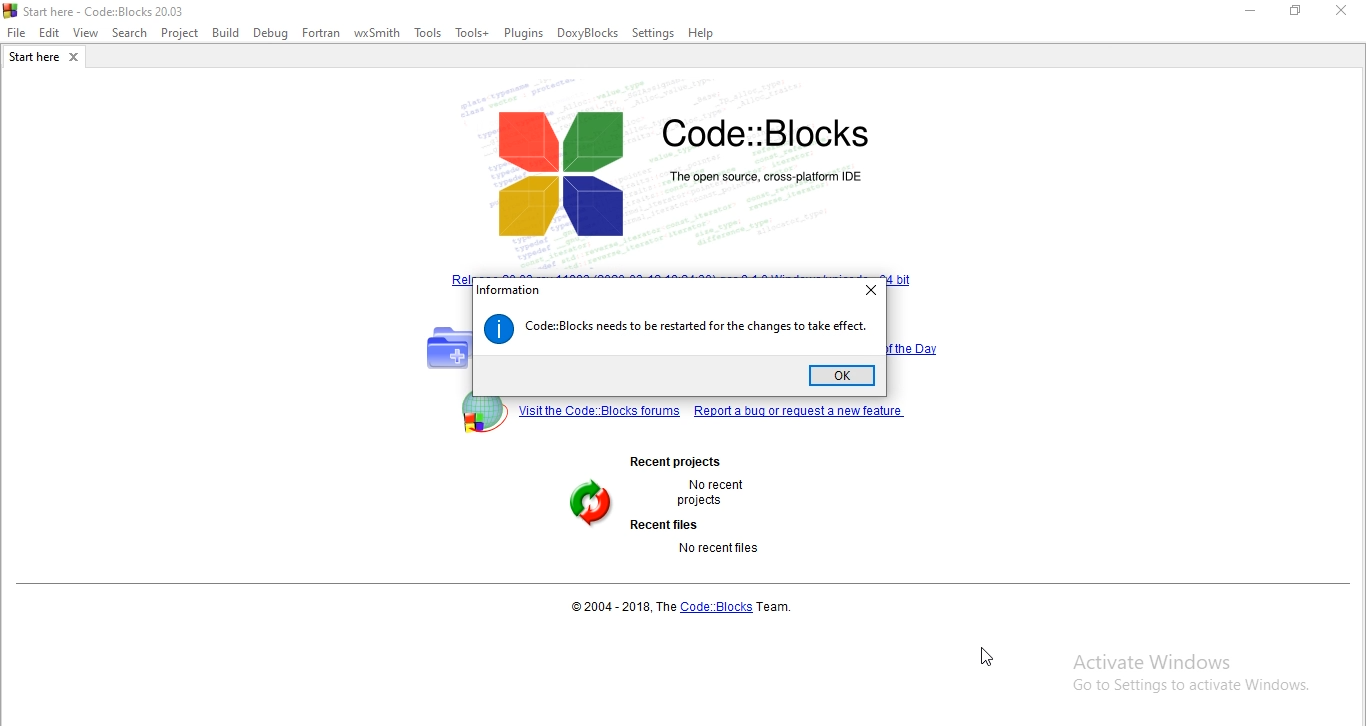  I want to click on Tools, so click(430, 36).